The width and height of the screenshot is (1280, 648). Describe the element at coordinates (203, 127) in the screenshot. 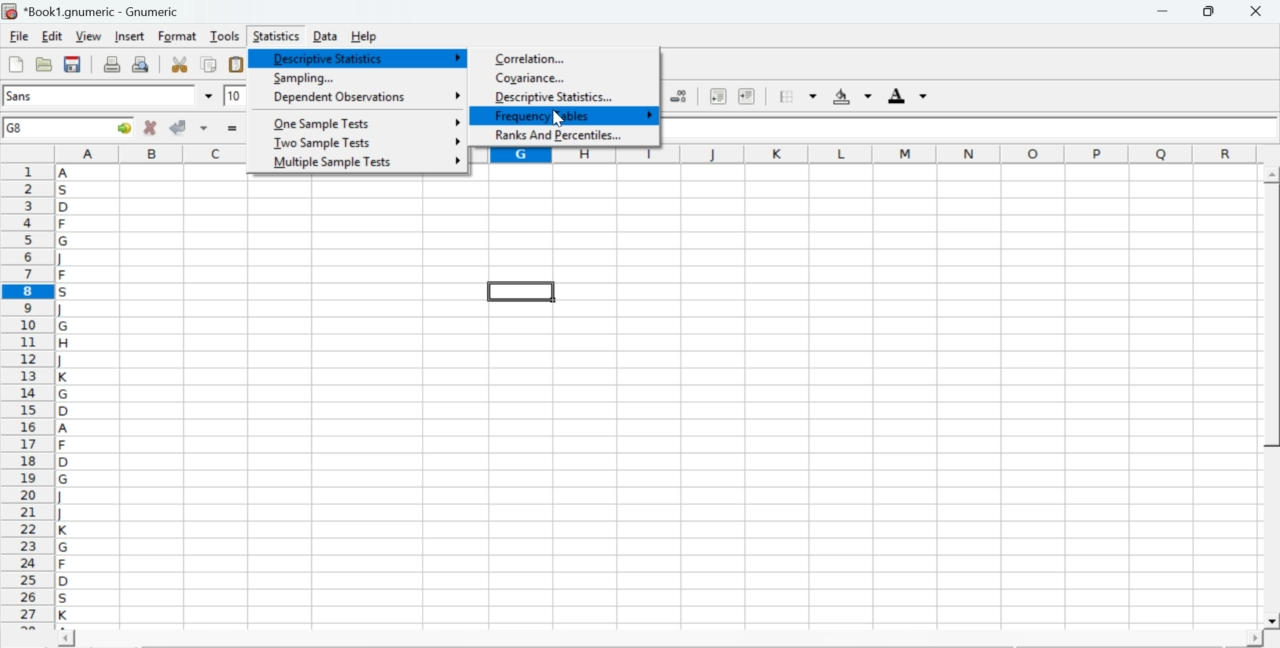

I see `accept changes across selection` at that location.